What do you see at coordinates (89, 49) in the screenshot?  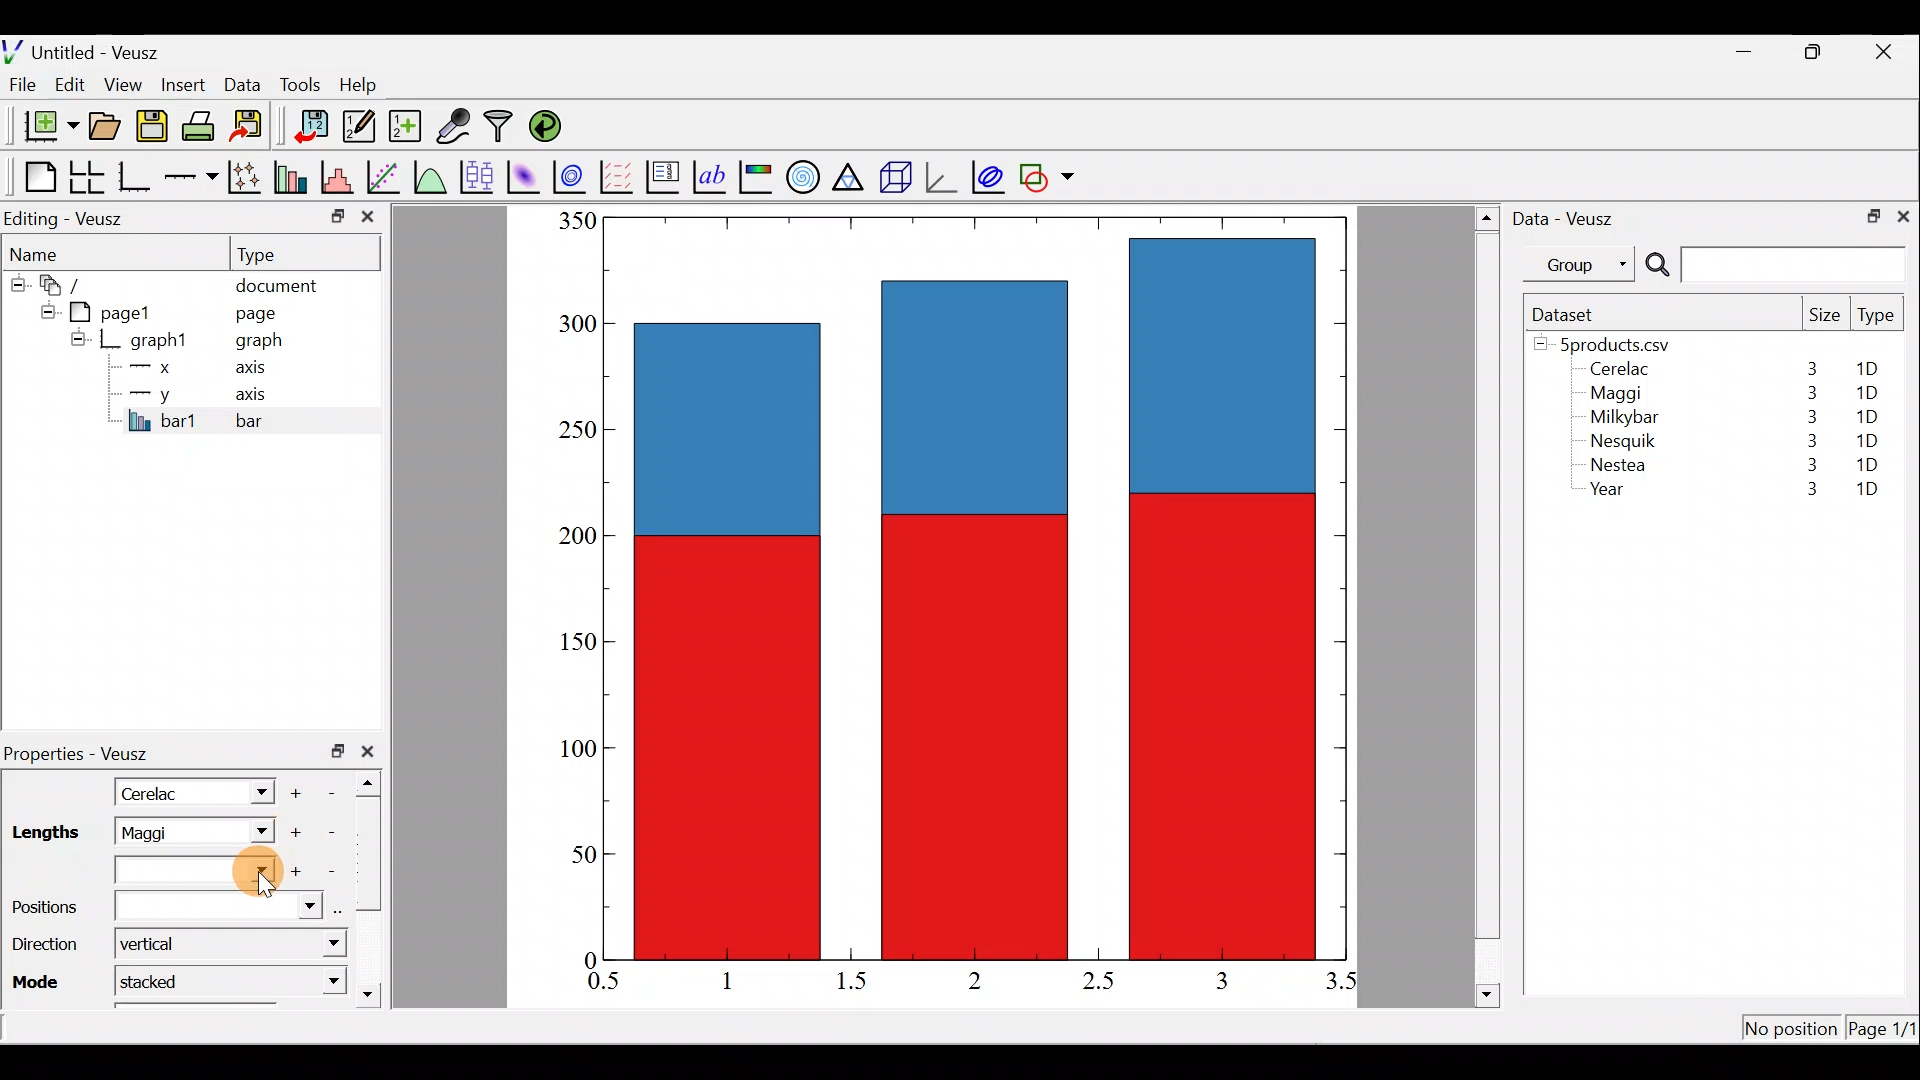 I see `Untitled - Veusz` at bounding box center [89, 49].